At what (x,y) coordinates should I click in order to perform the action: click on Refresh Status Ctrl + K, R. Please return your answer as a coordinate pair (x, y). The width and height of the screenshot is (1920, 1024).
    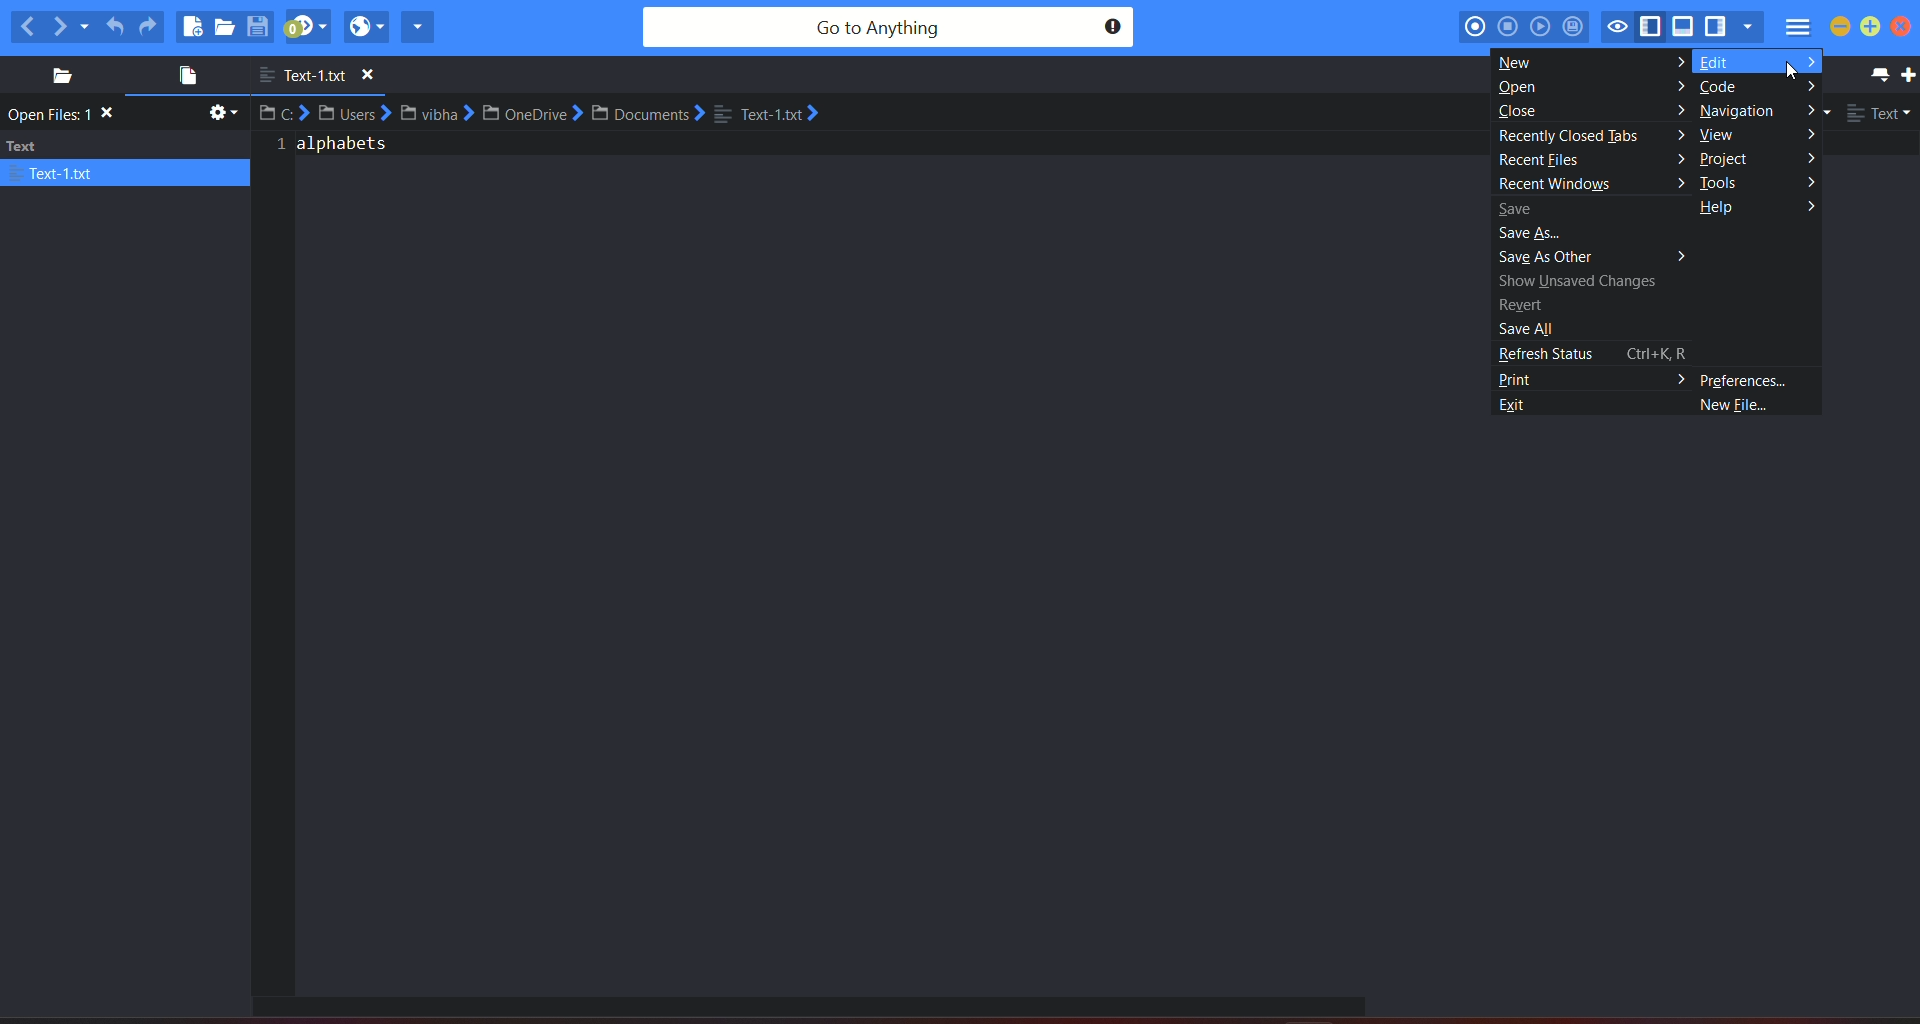
    Looking at the image, I should click on (1598, 353).